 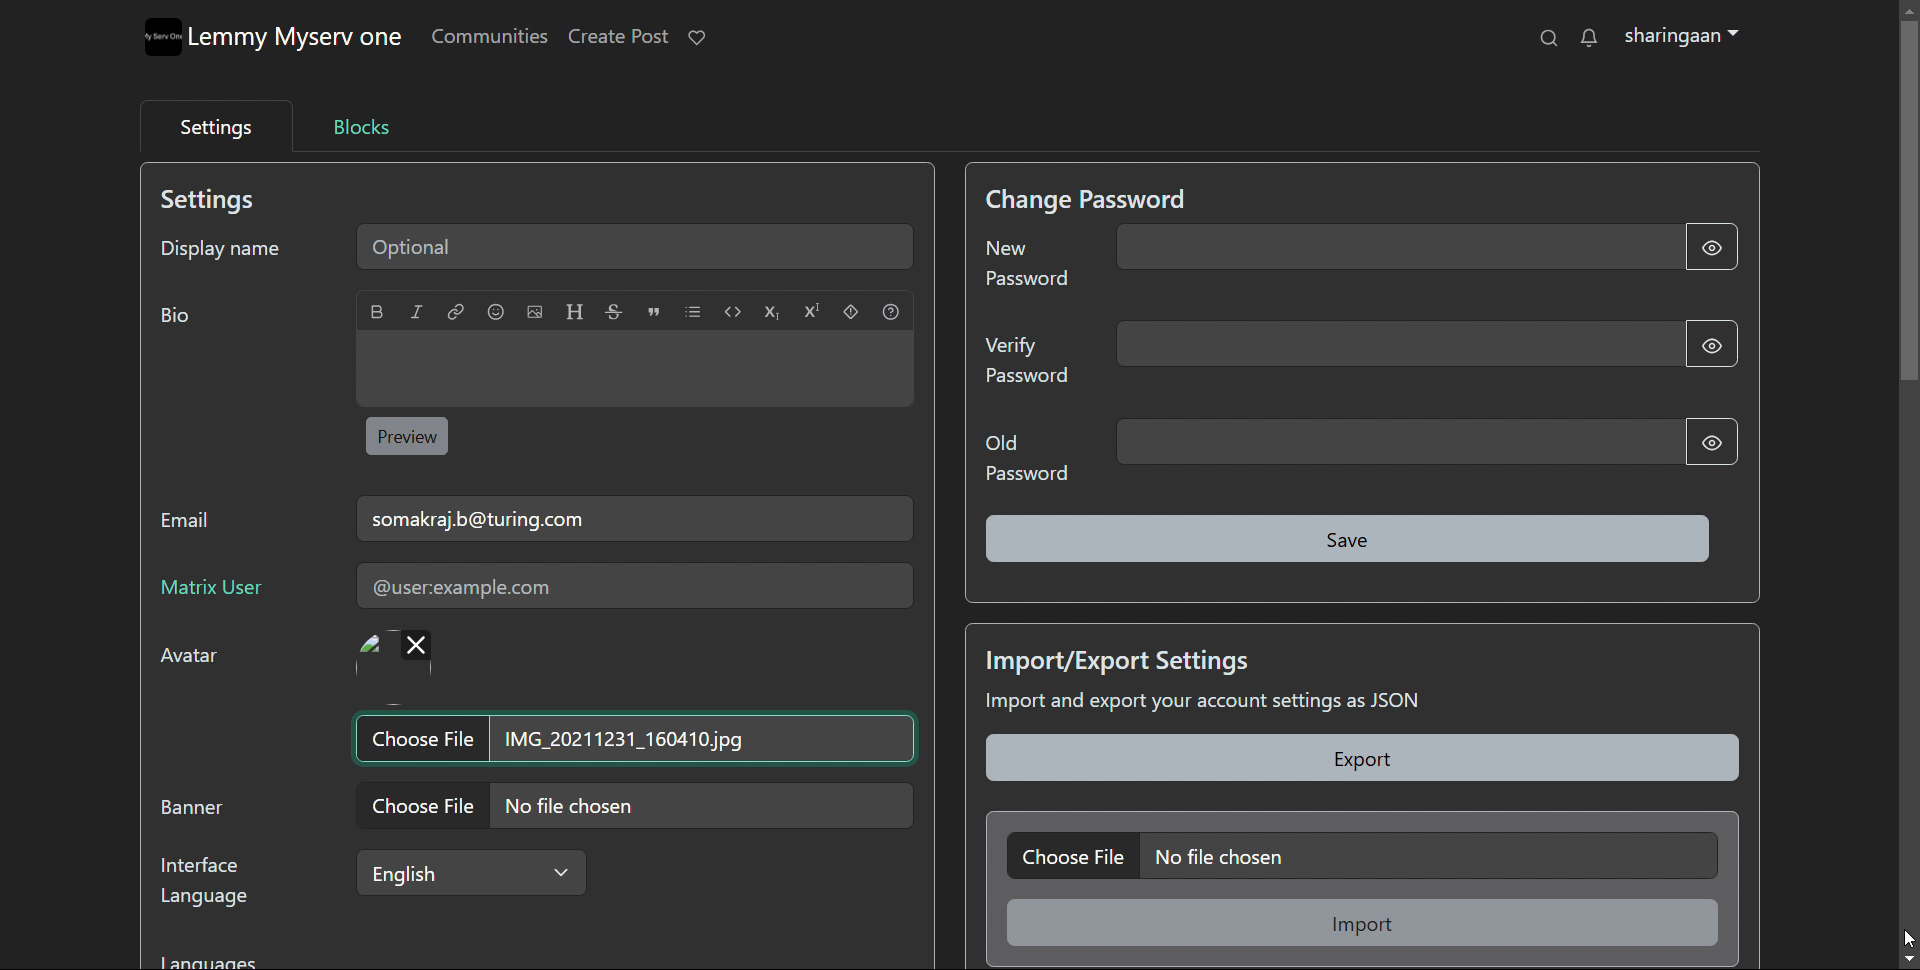 What do you see at coordinates (217, 957) in the screenshot?
I see `Languages` at bounding box center [217, 957].